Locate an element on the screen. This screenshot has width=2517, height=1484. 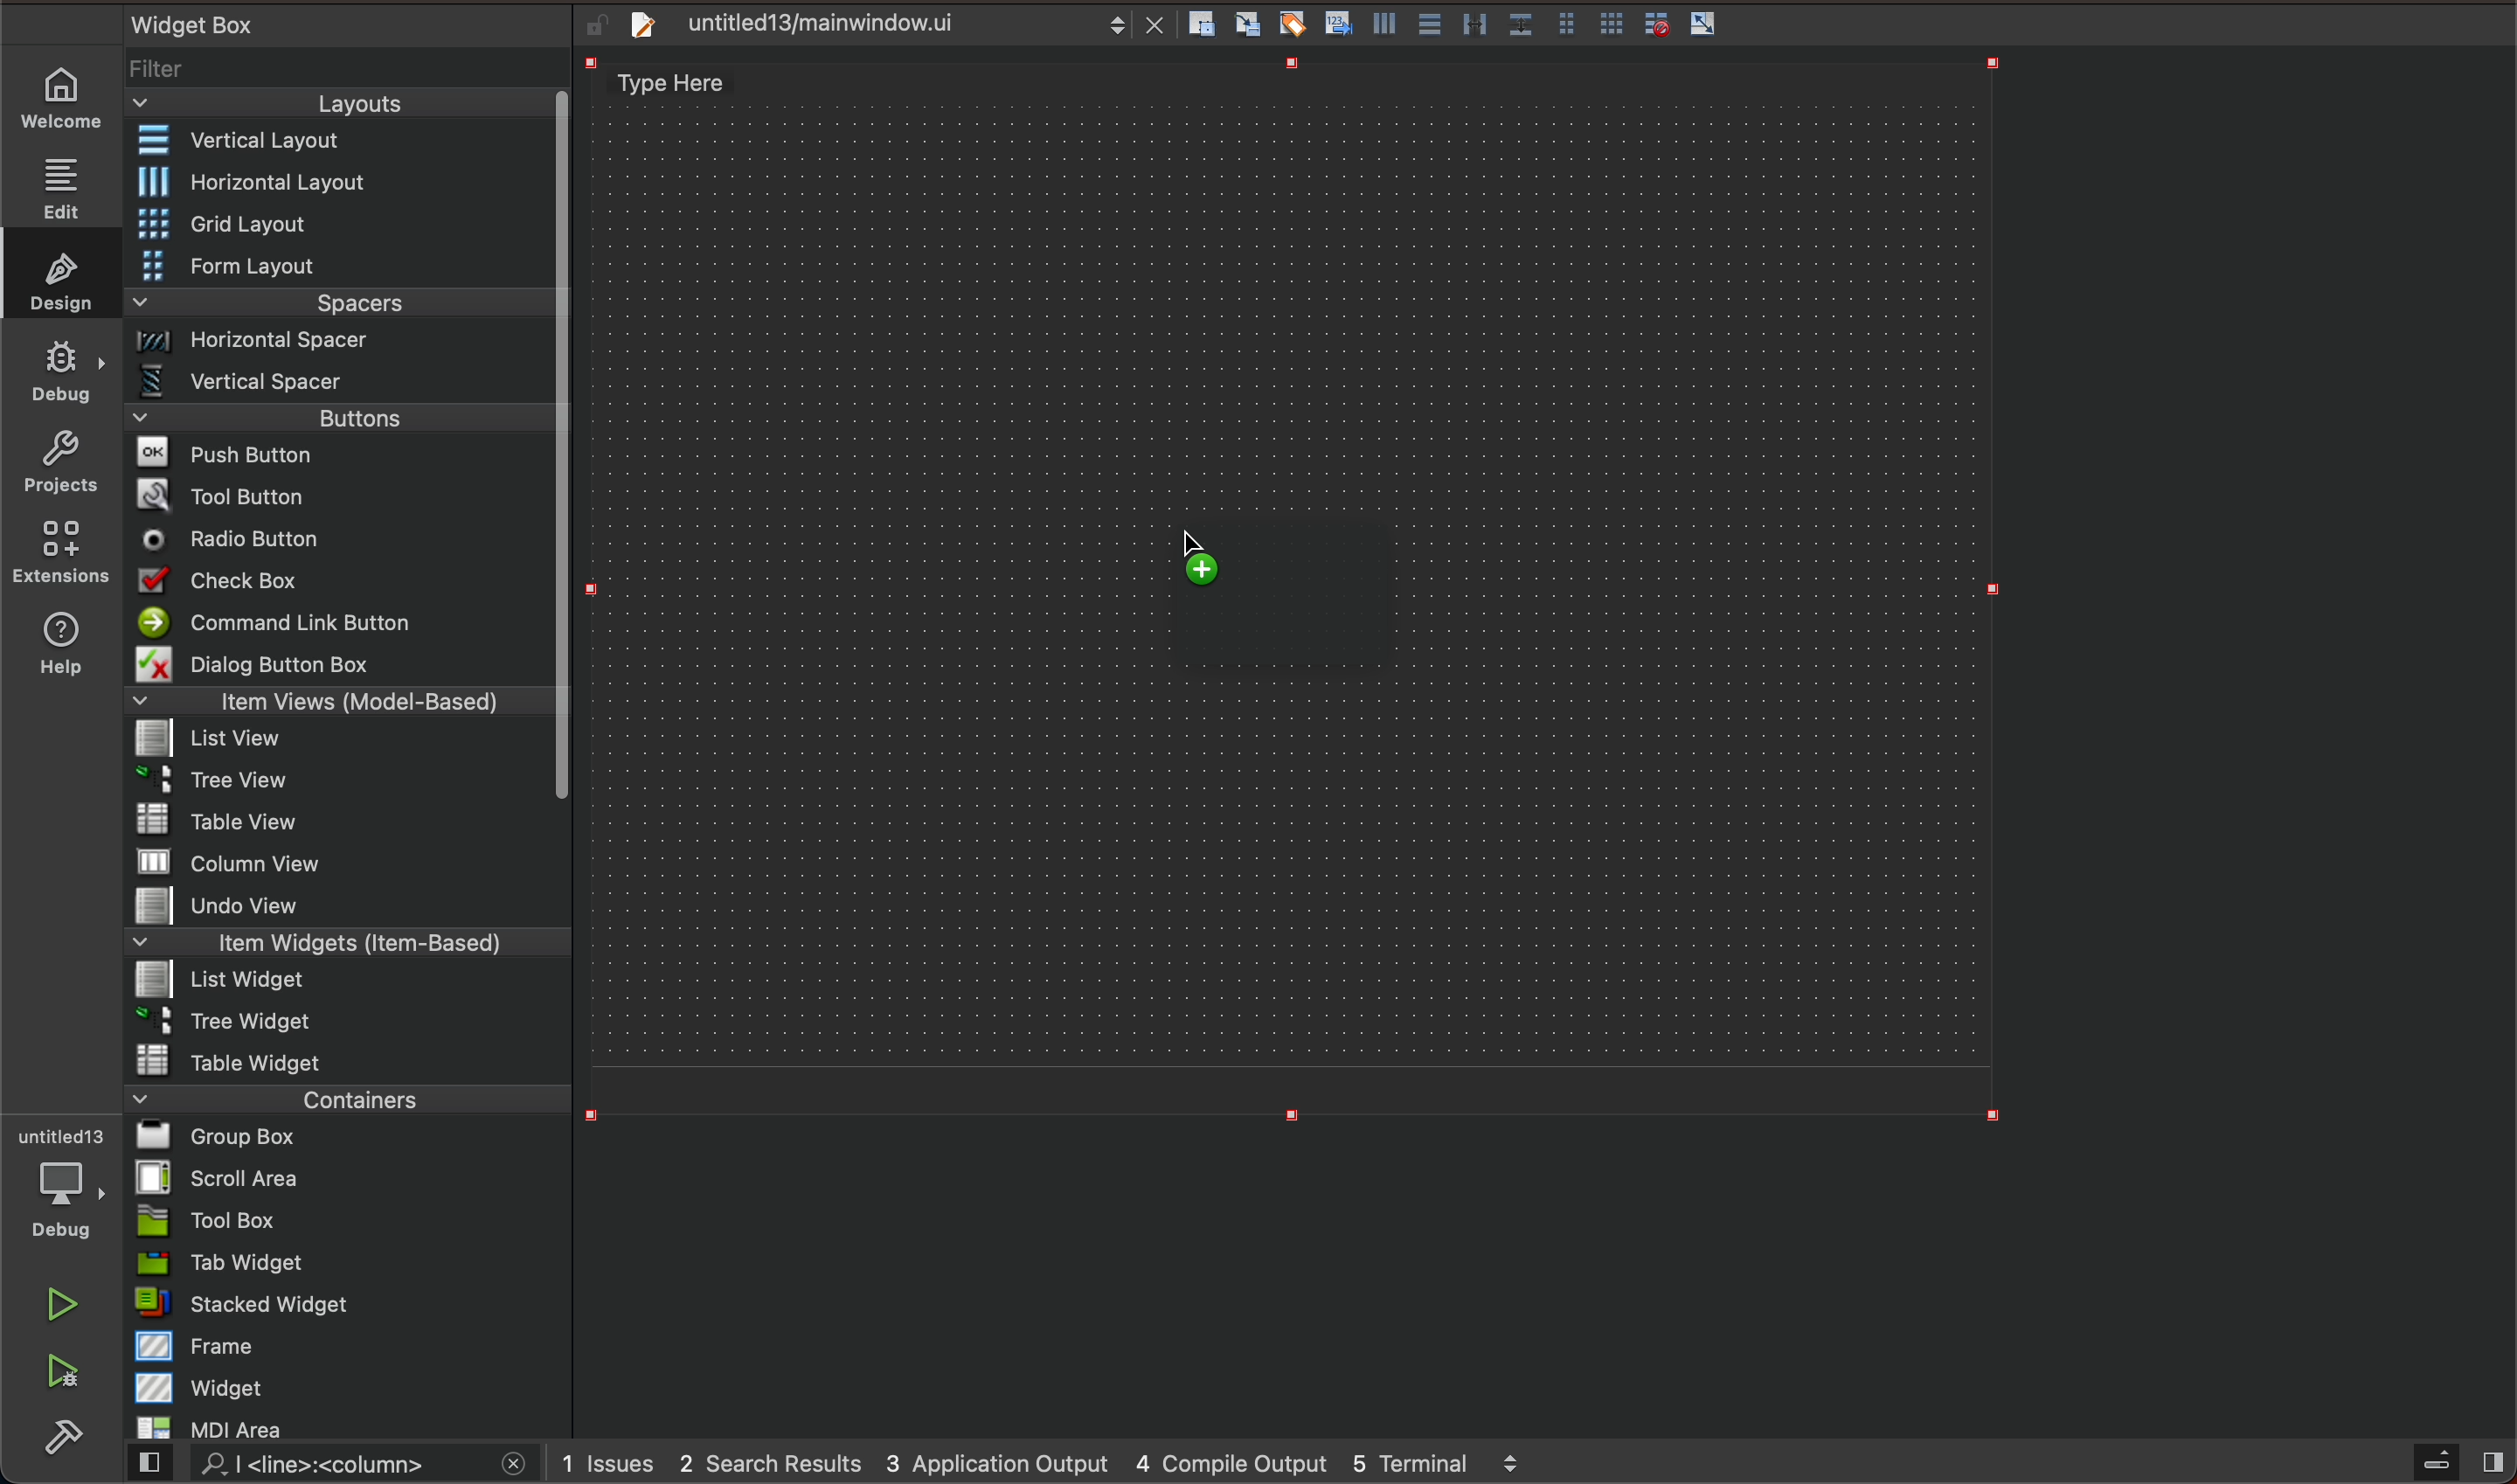
items widget is located at coordinates (340, 943).